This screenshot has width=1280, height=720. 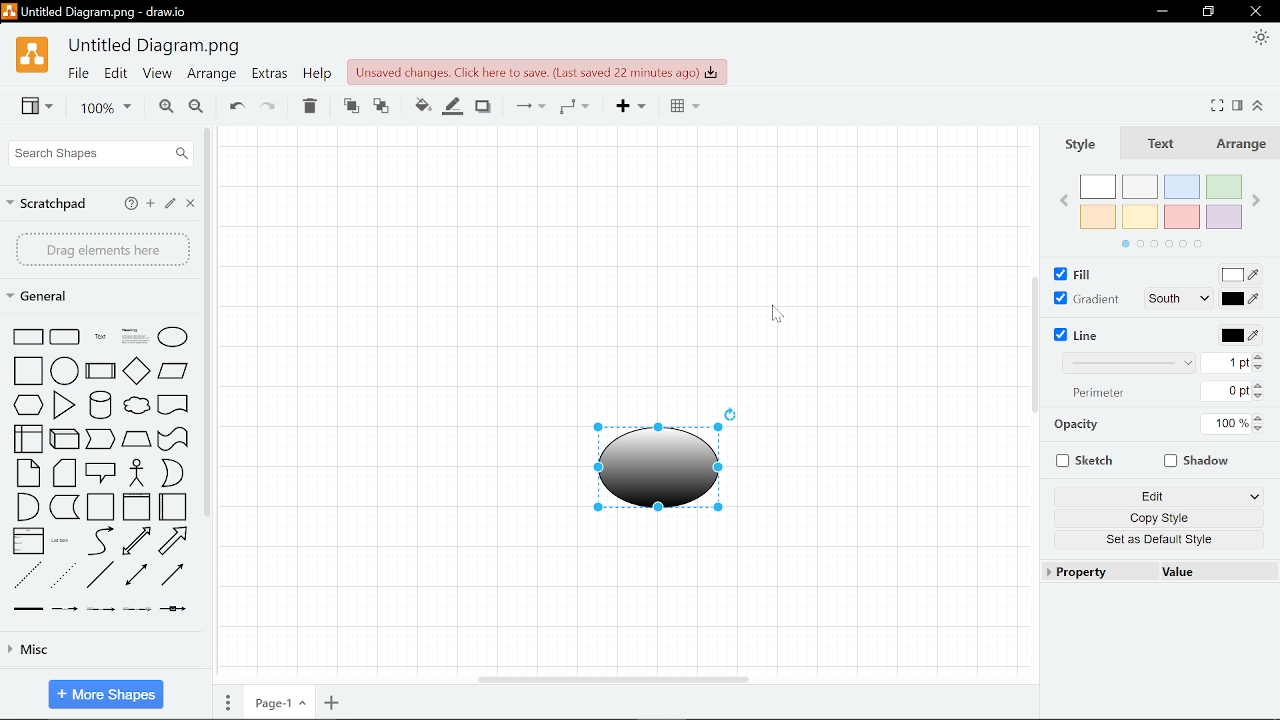 What do you see at coordinates (1226, 423) in the screenshot?
I see `Current opacity` at bounding box center [1226, 423].